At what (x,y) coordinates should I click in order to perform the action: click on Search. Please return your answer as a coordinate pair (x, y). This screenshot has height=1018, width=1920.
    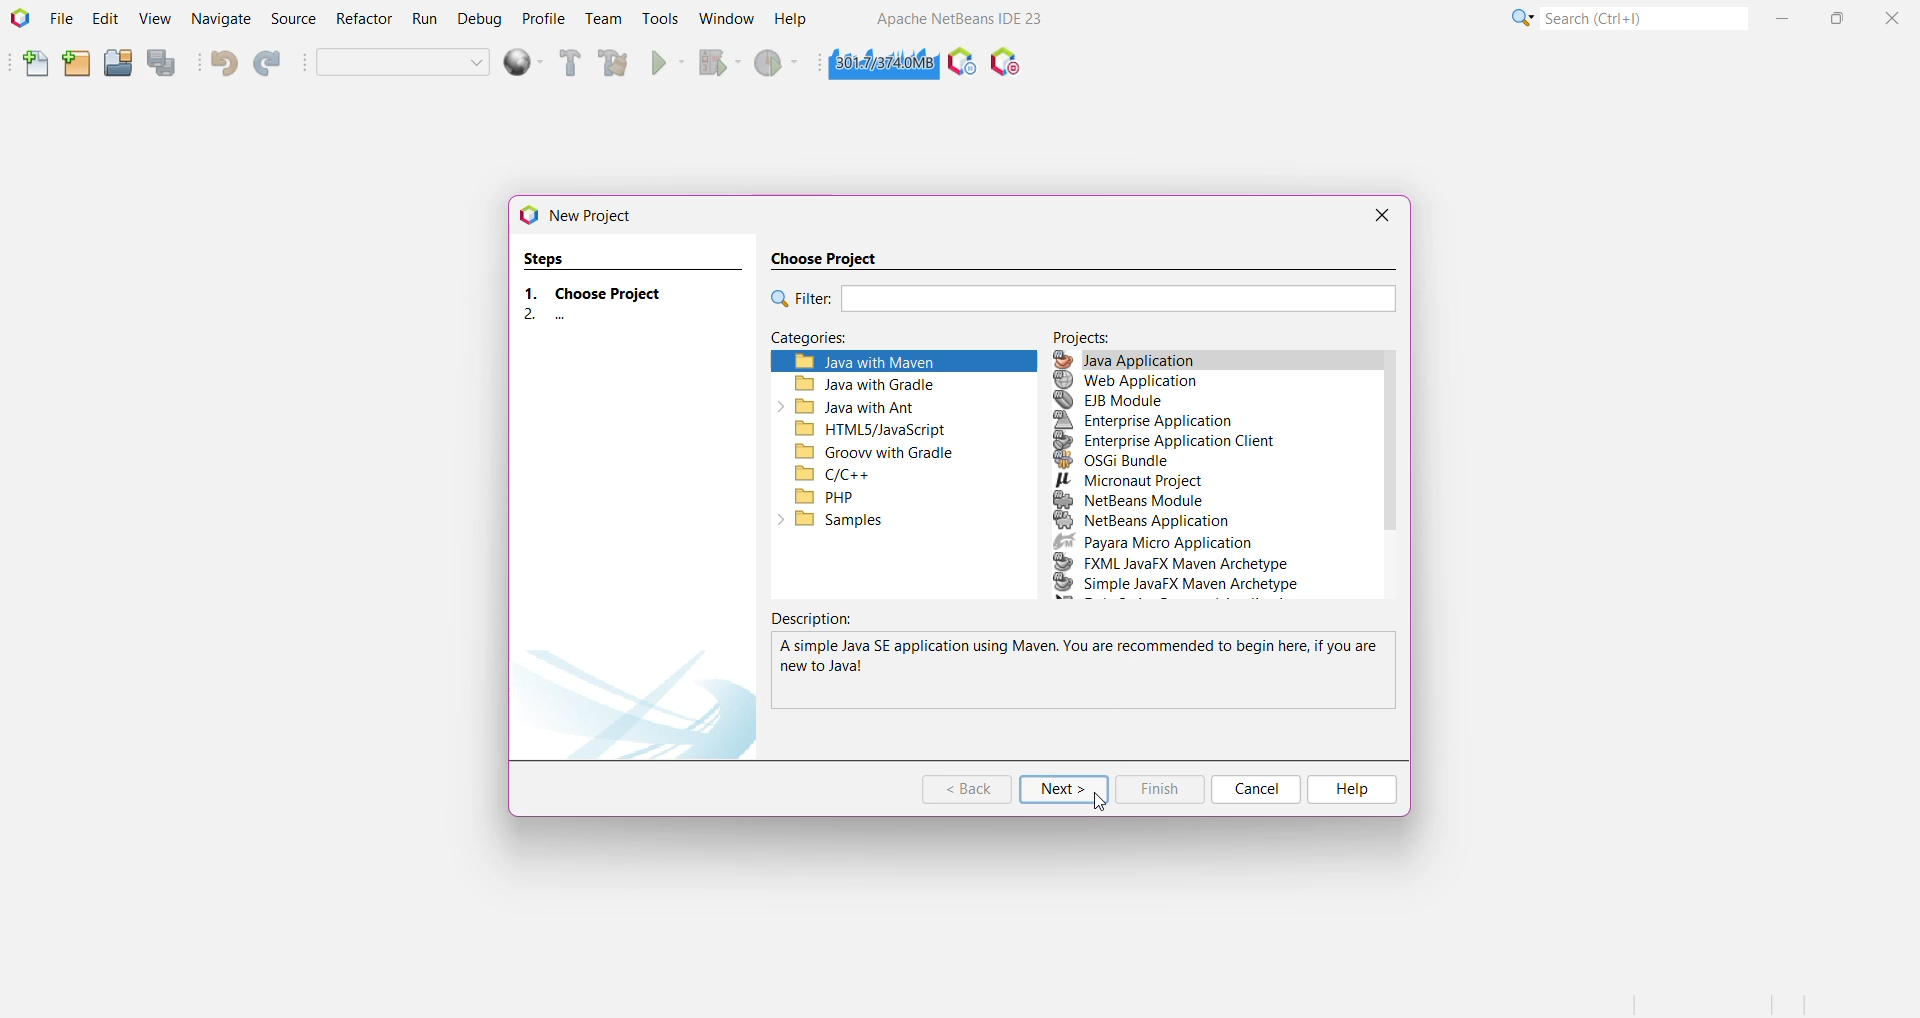
    Looking at the image, I should click on (1645, 21).